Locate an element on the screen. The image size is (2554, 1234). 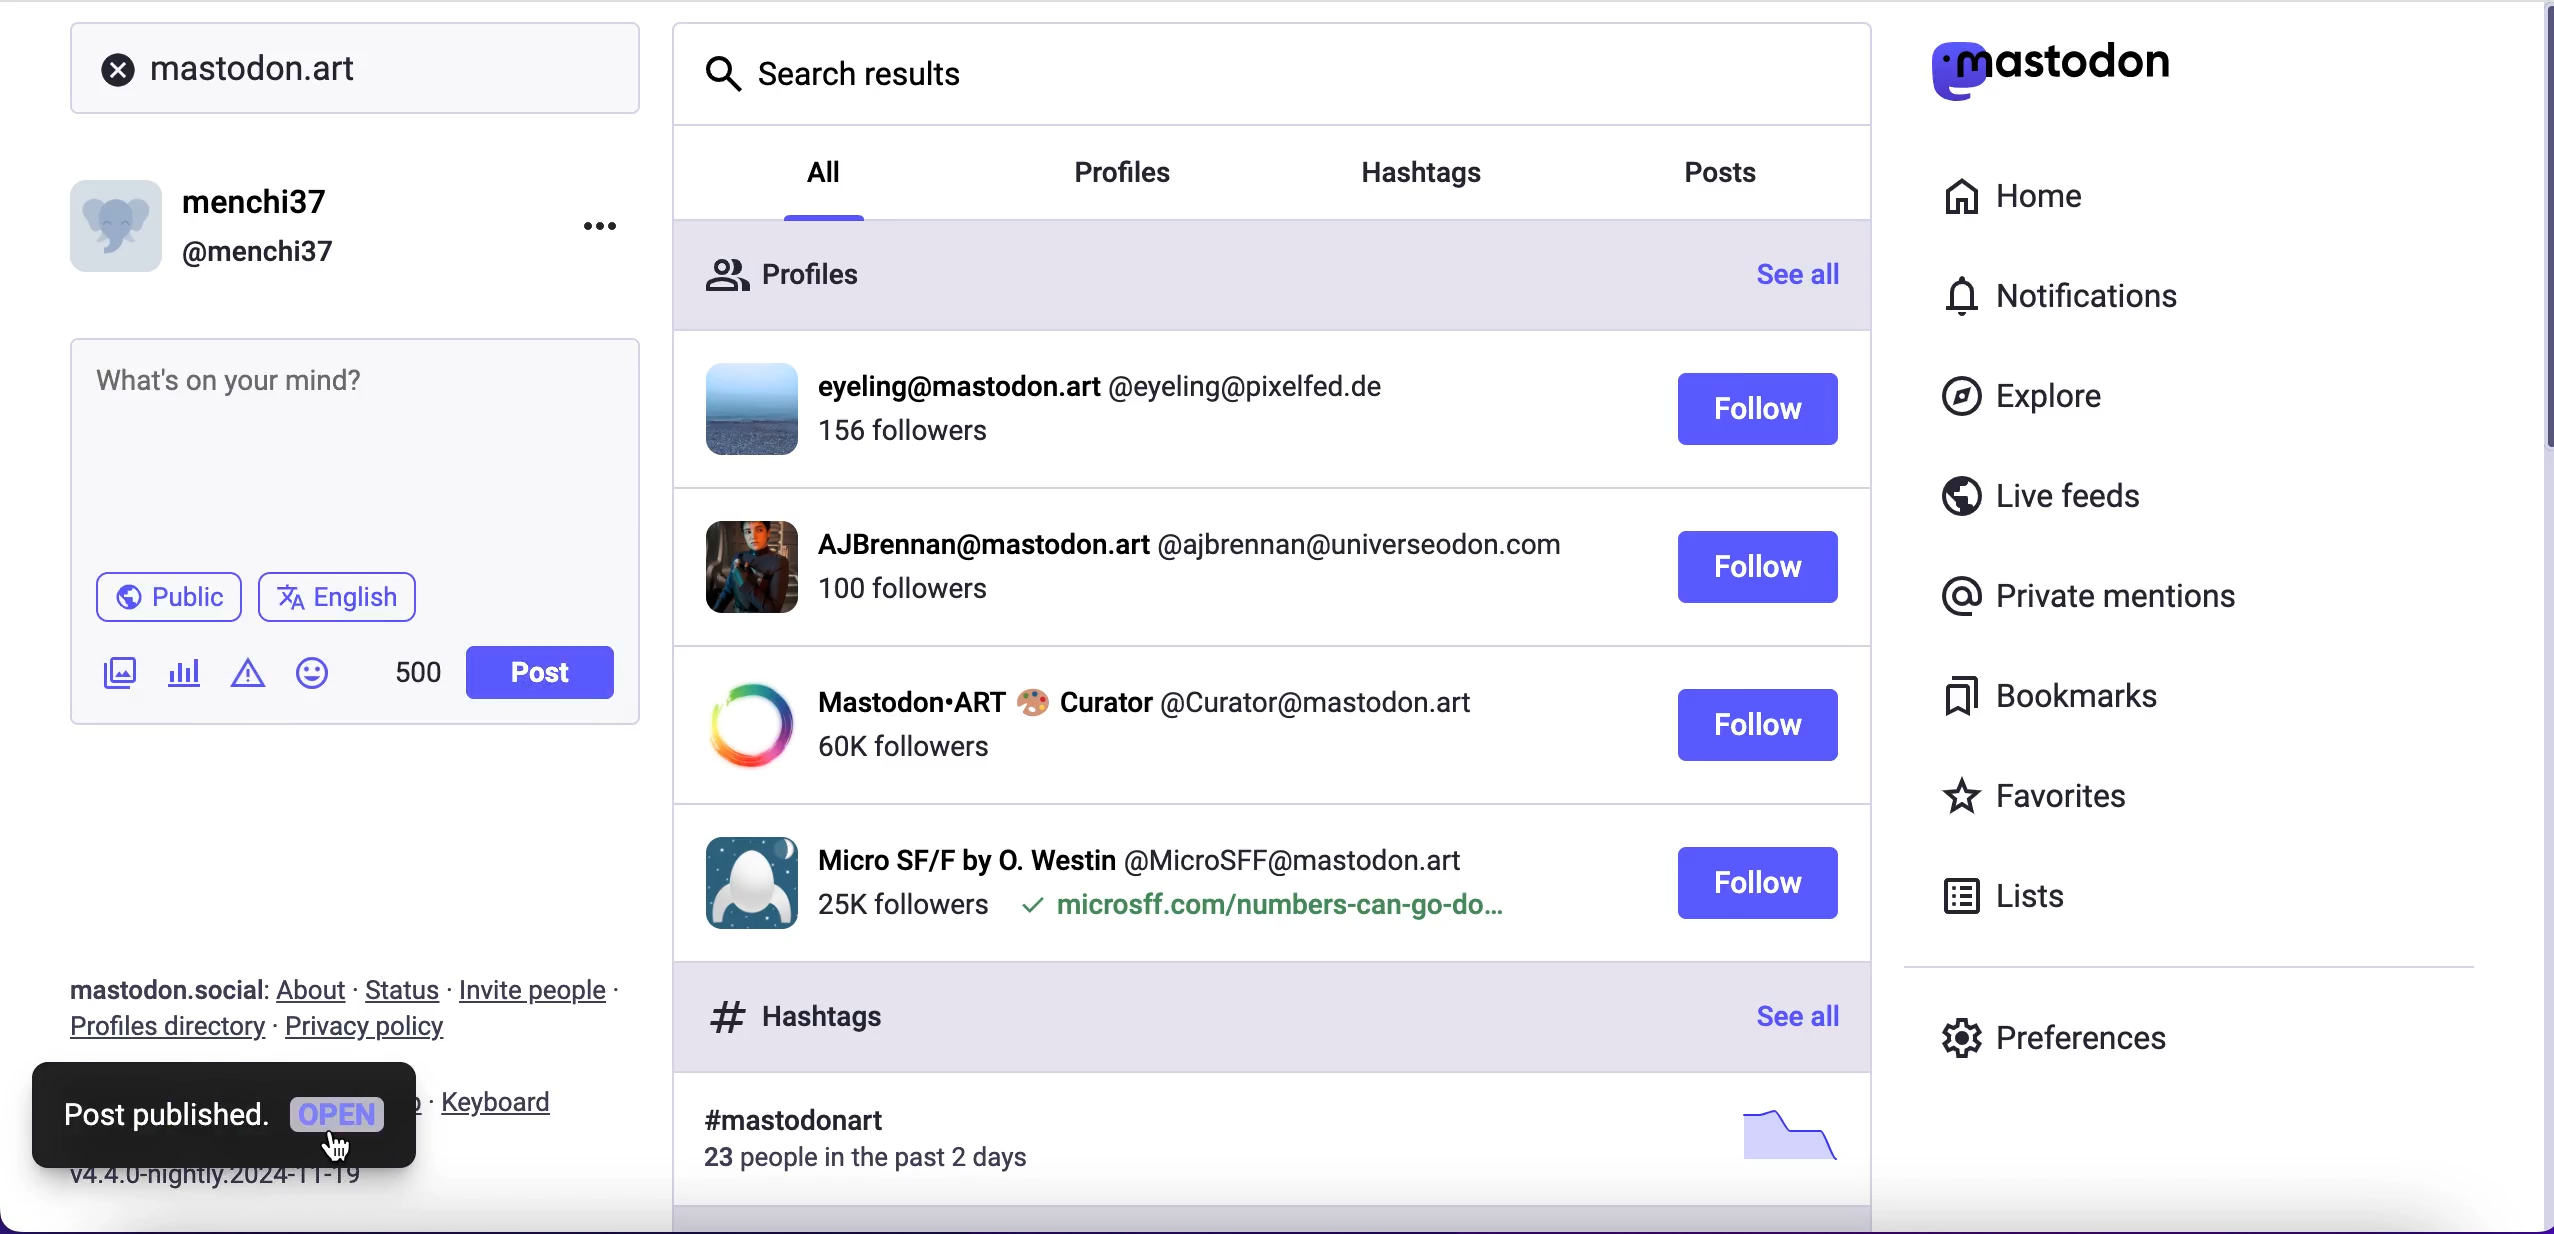
451 characters left is located at coordinates (418, 679).